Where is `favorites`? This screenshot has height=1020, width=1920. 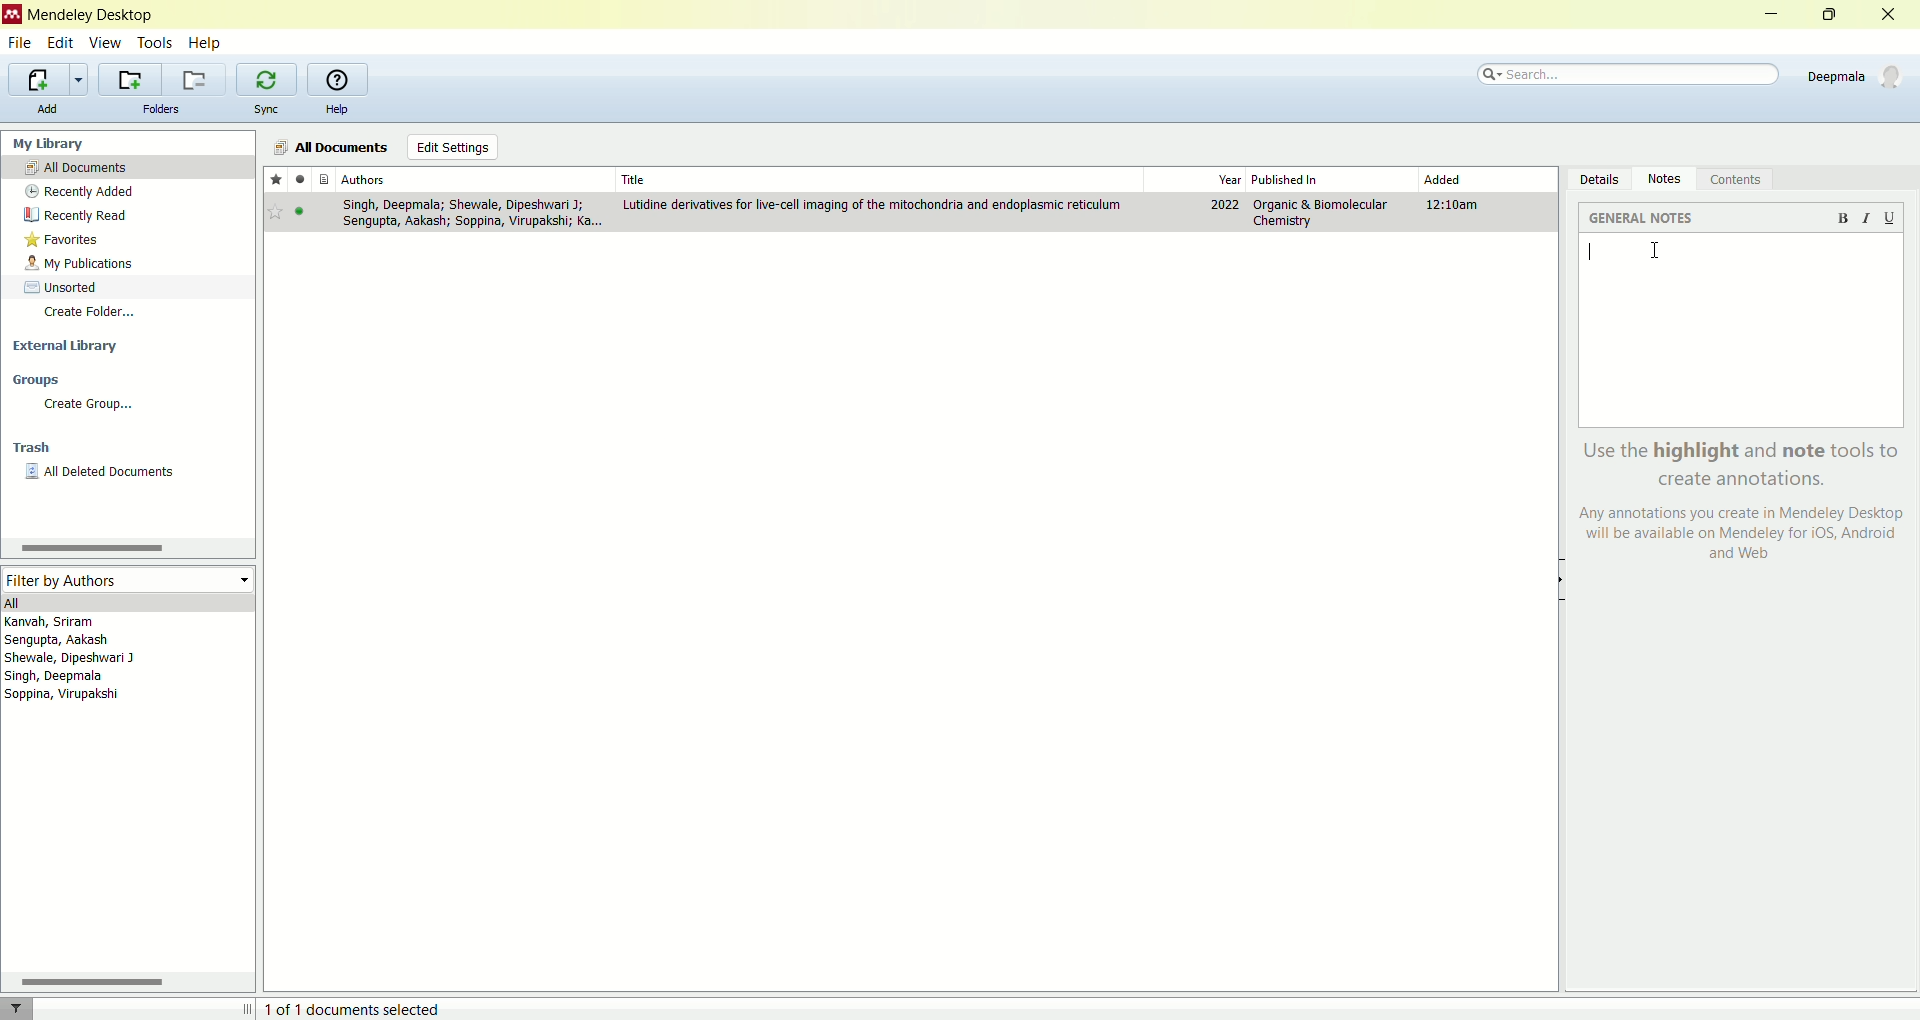
favorites is located at coordinates (123, 237).